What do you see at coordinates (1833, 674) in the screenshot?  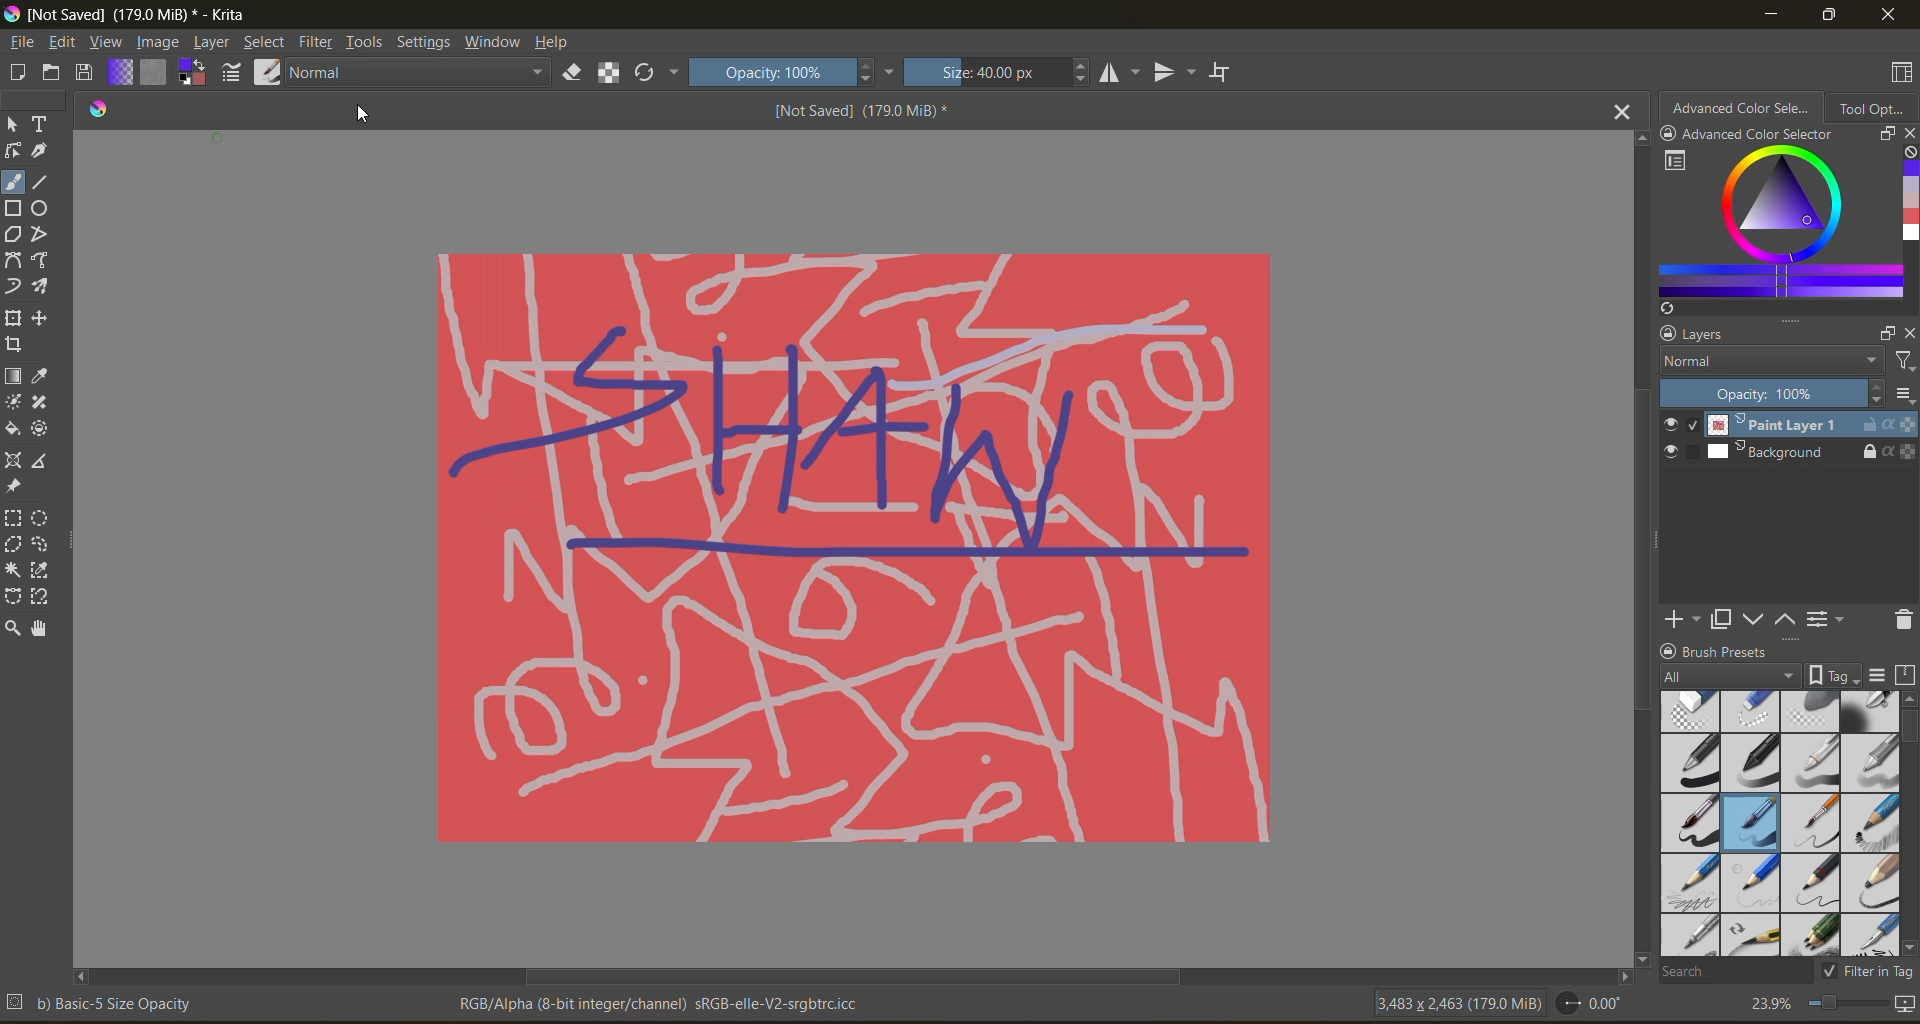 I see `show tag` at bounding box center [1833, 674].